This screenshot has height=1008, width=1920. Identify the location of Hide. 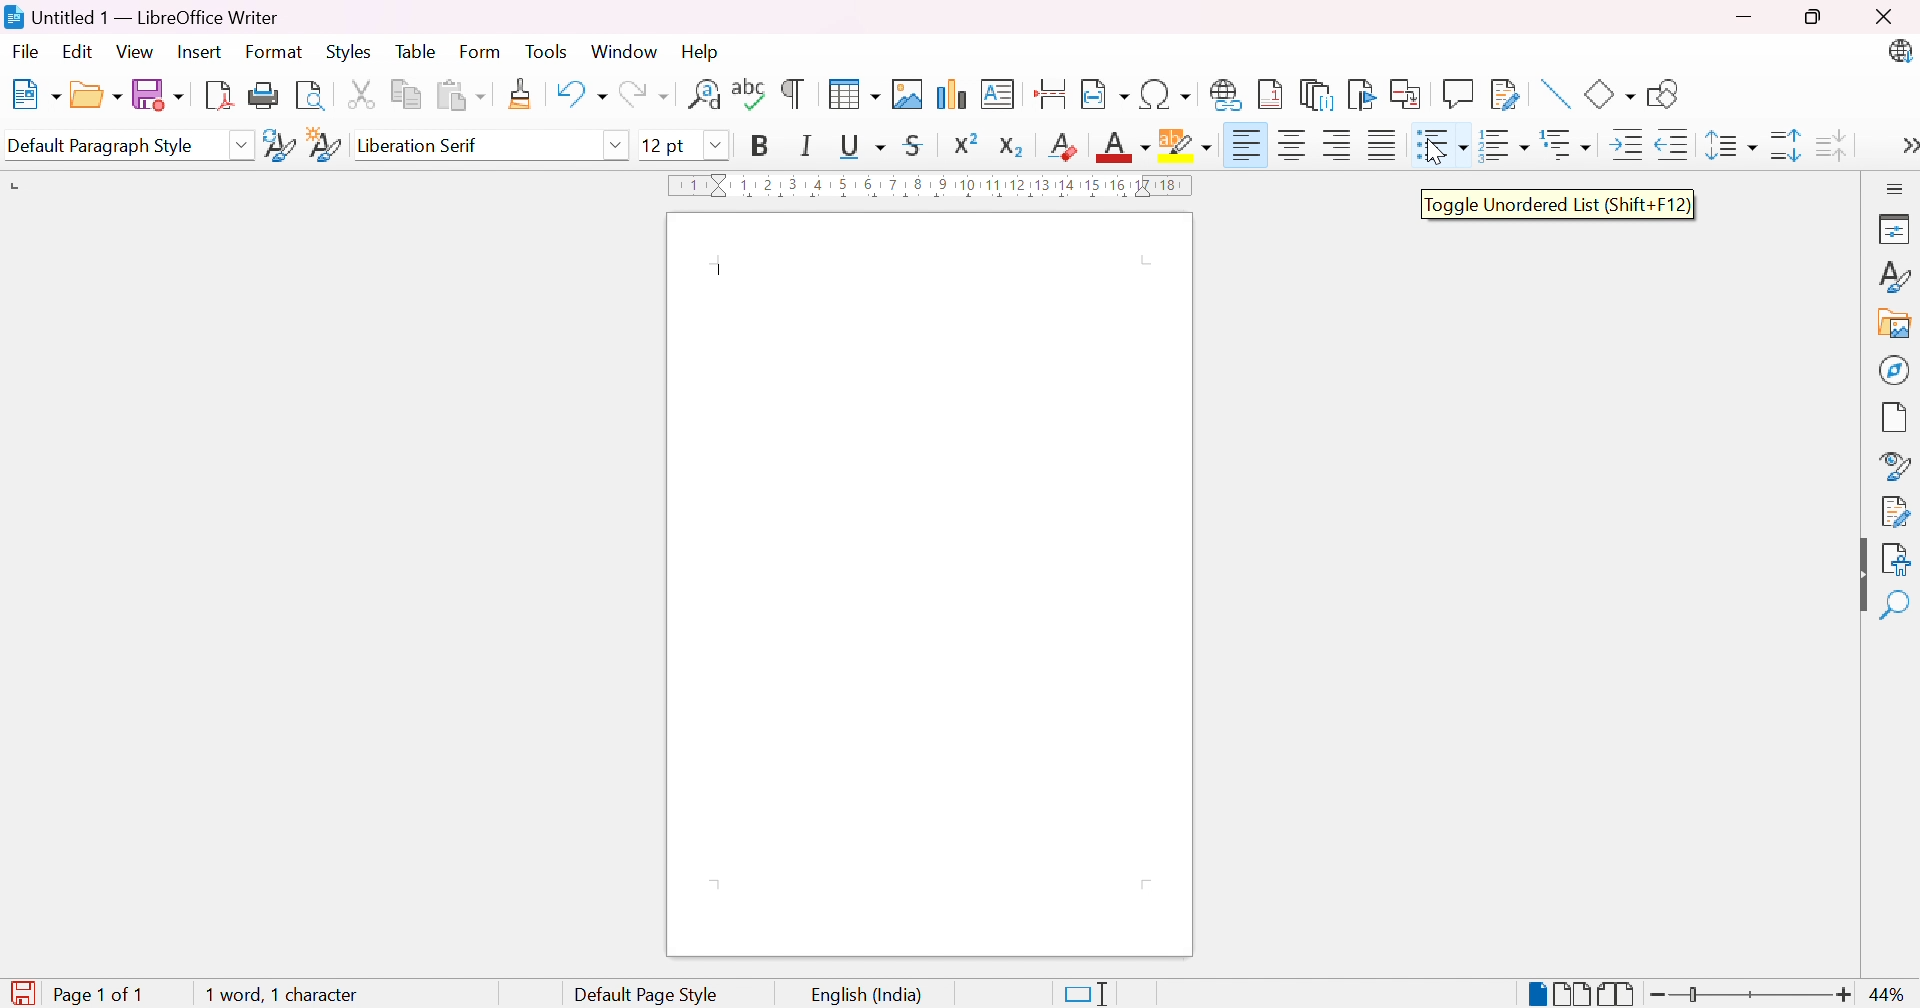
(1861, 573).